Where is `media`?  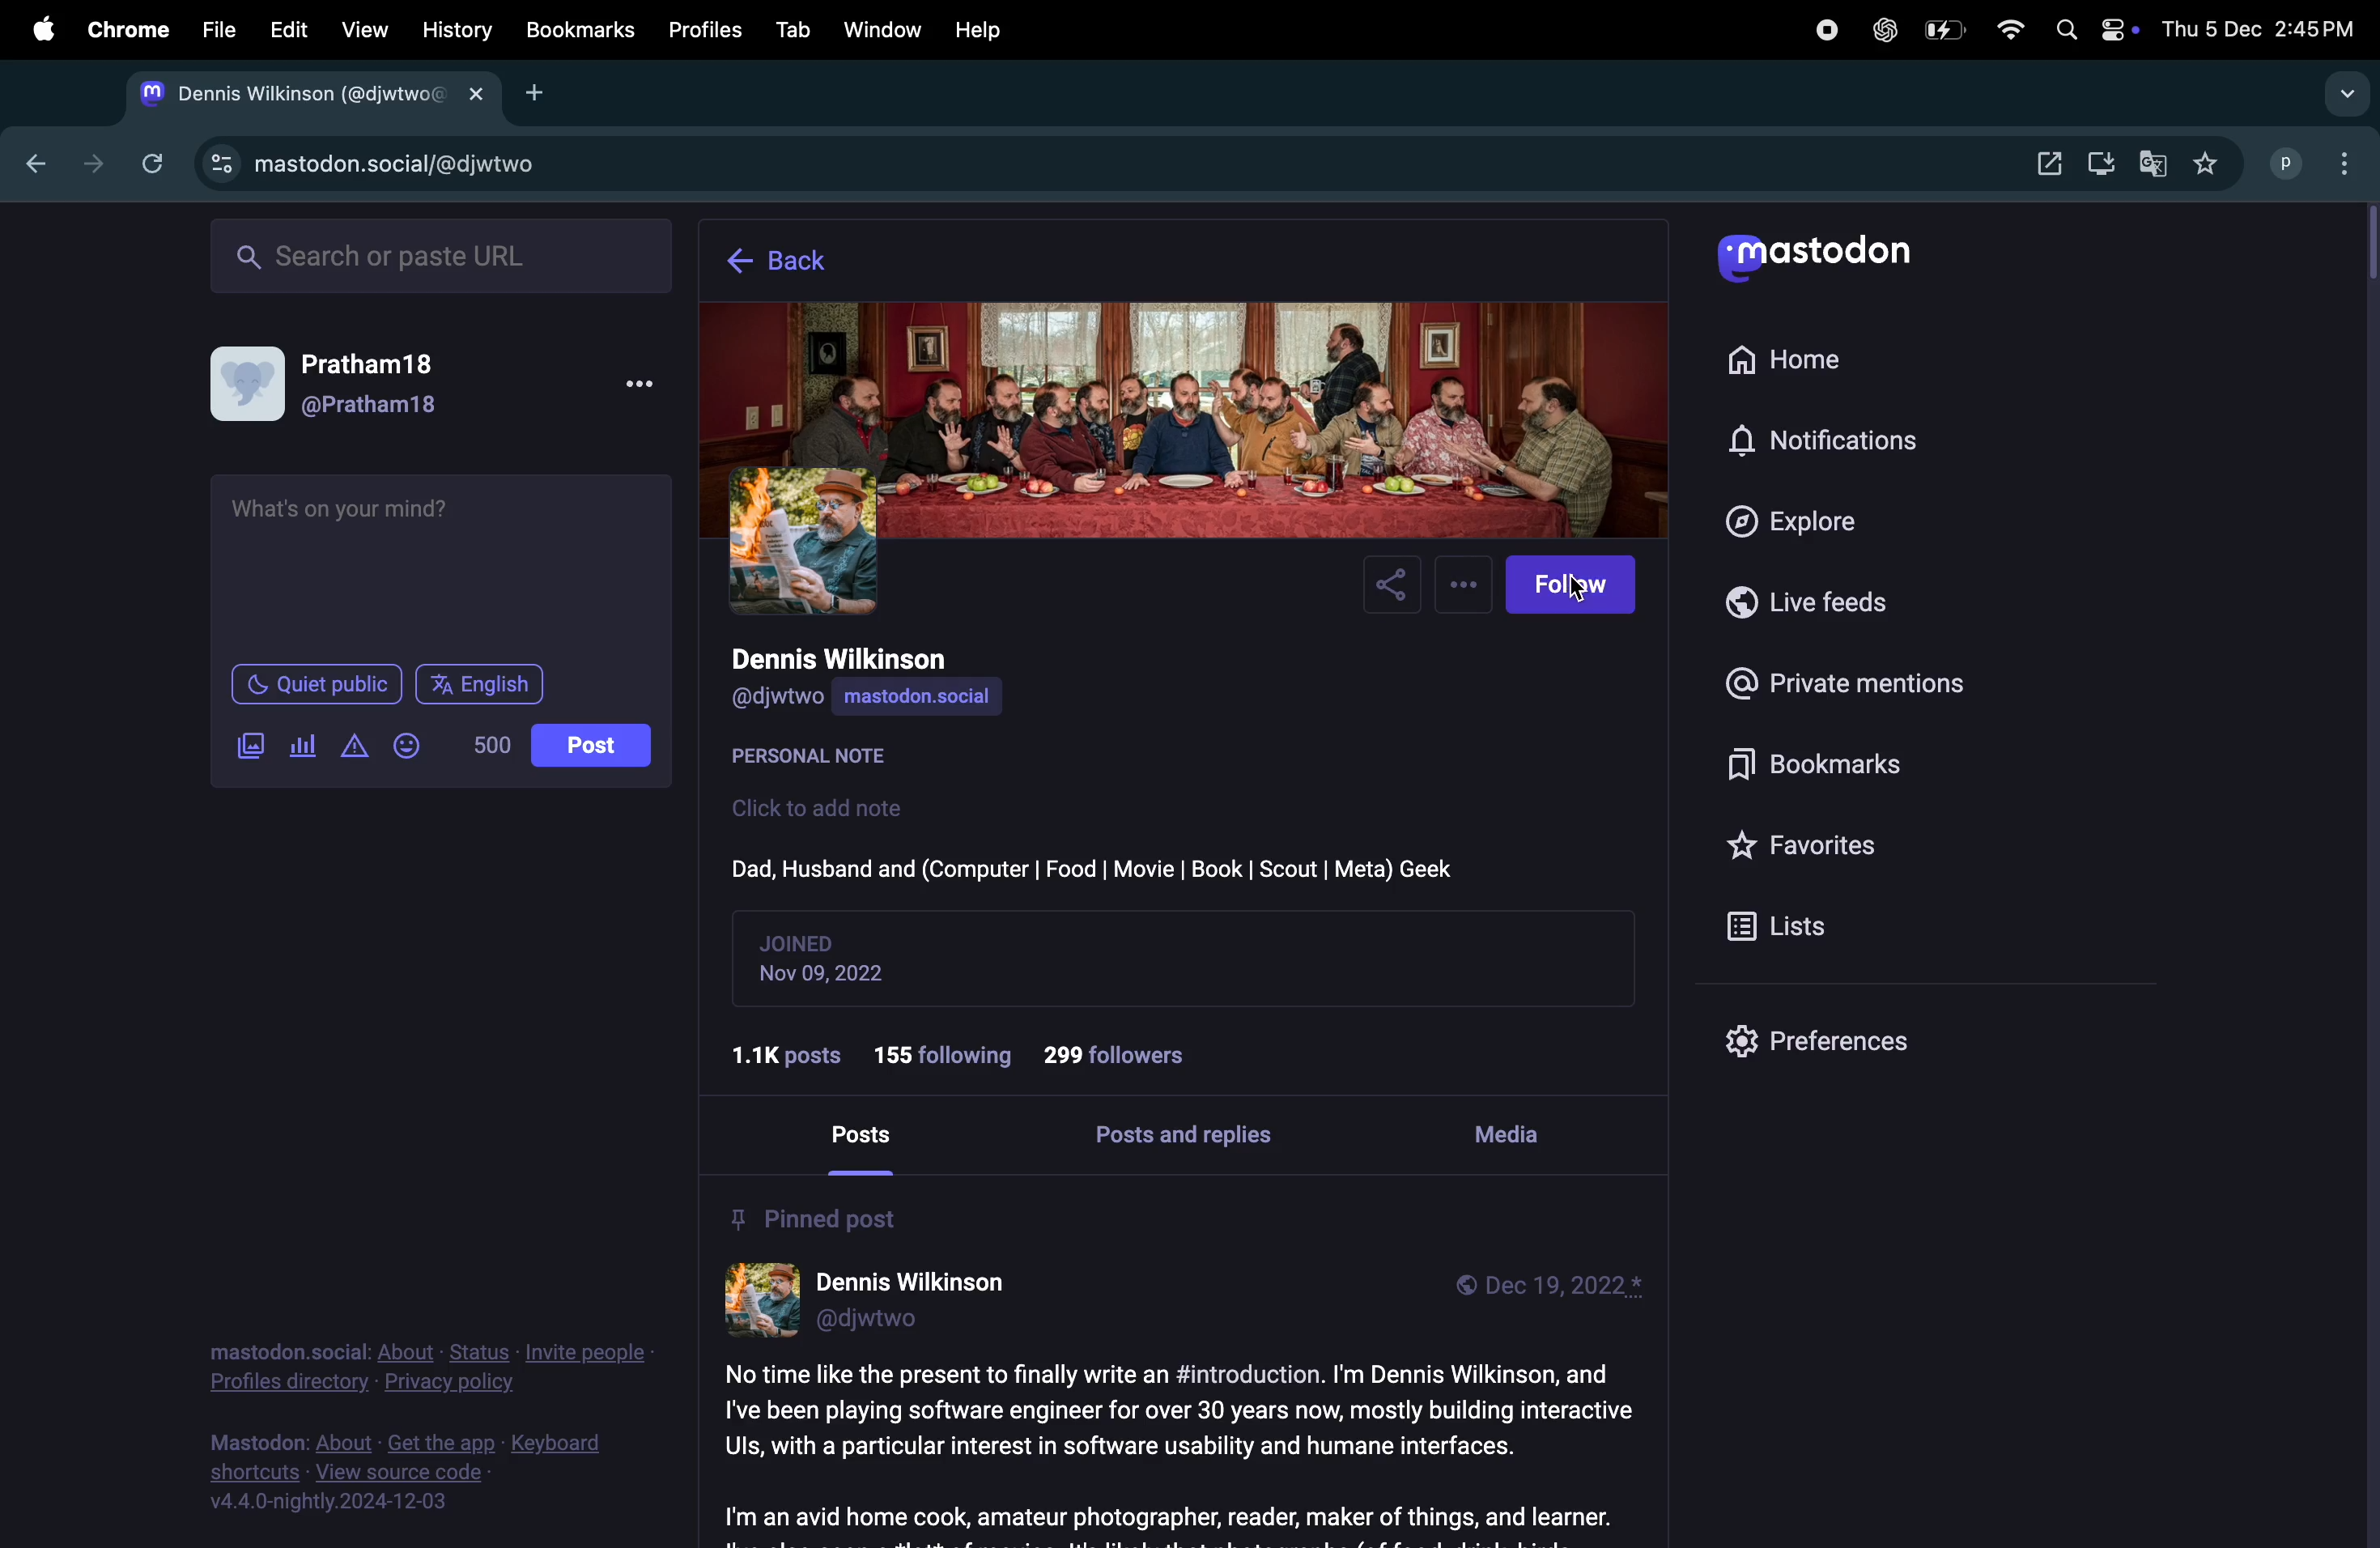 media is located at coordinates (1513, 1130).